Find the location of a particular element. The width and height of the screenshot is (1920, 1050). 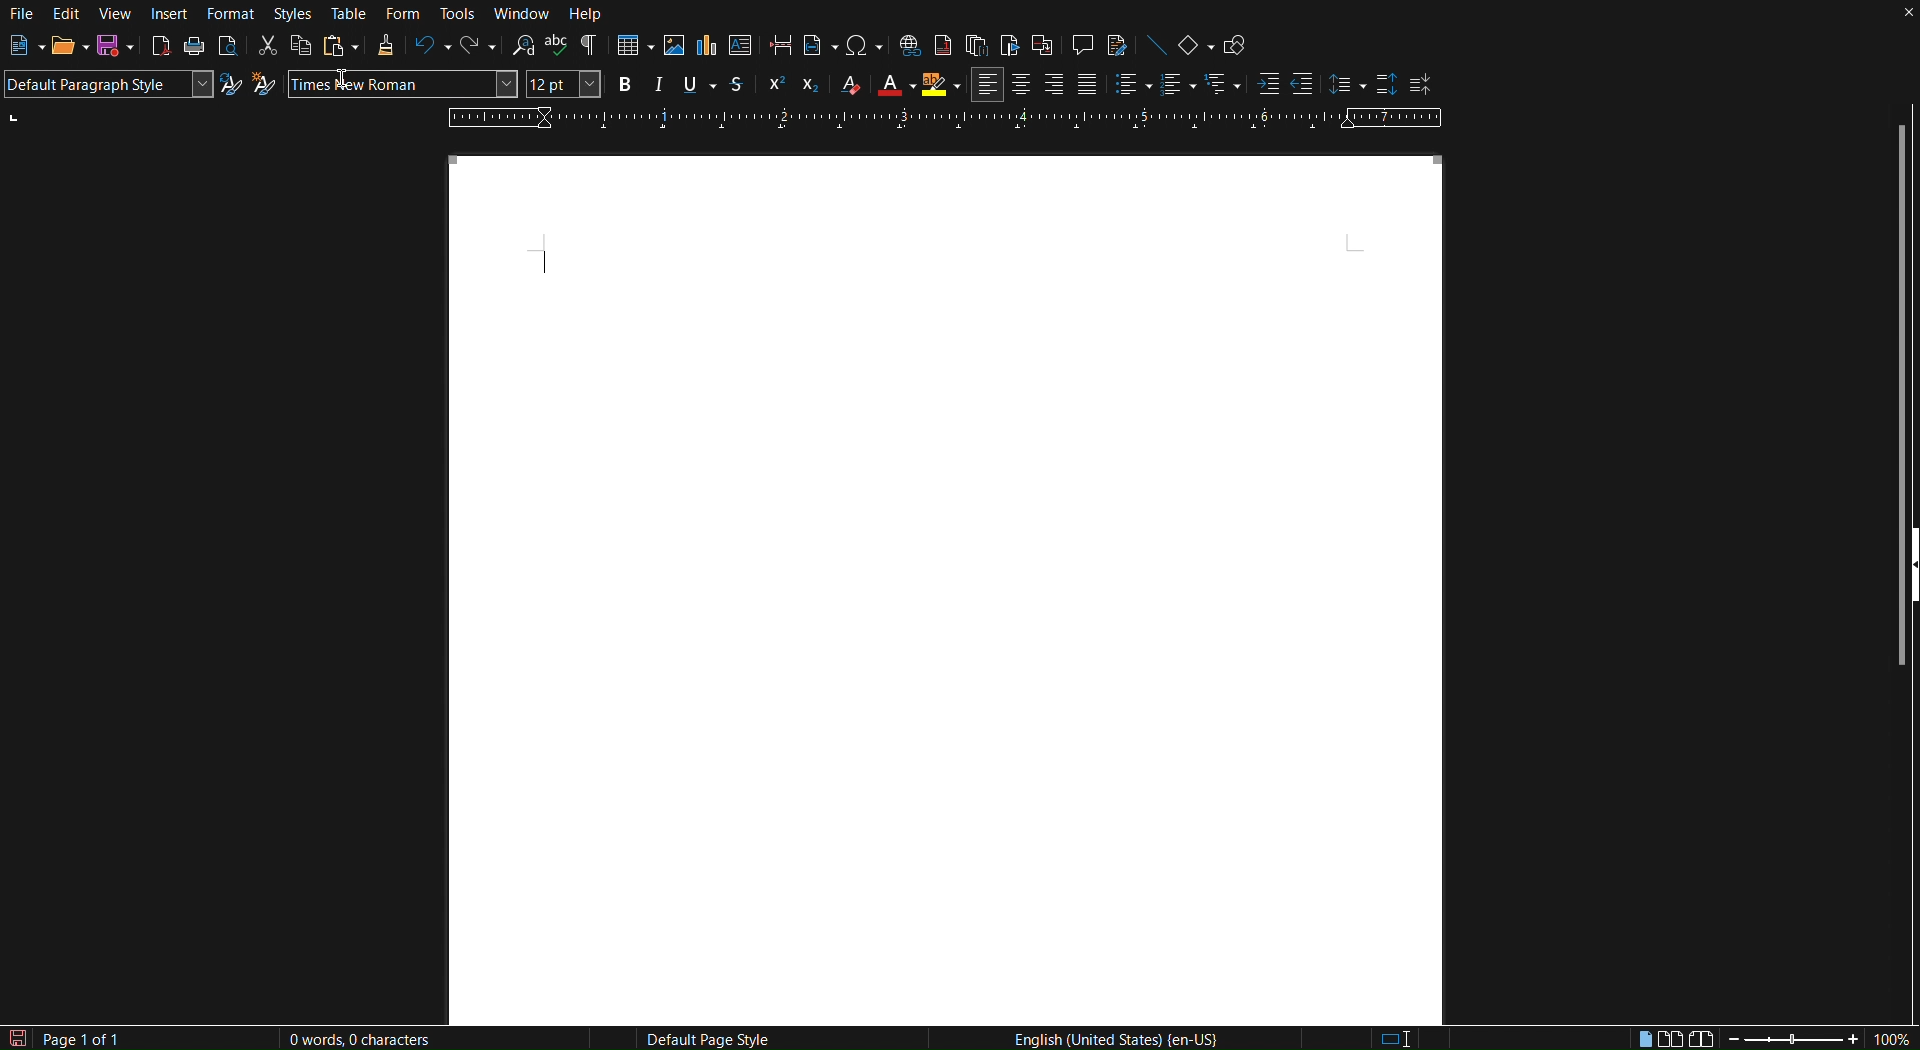

Styles is located at coordinates (290, 14).